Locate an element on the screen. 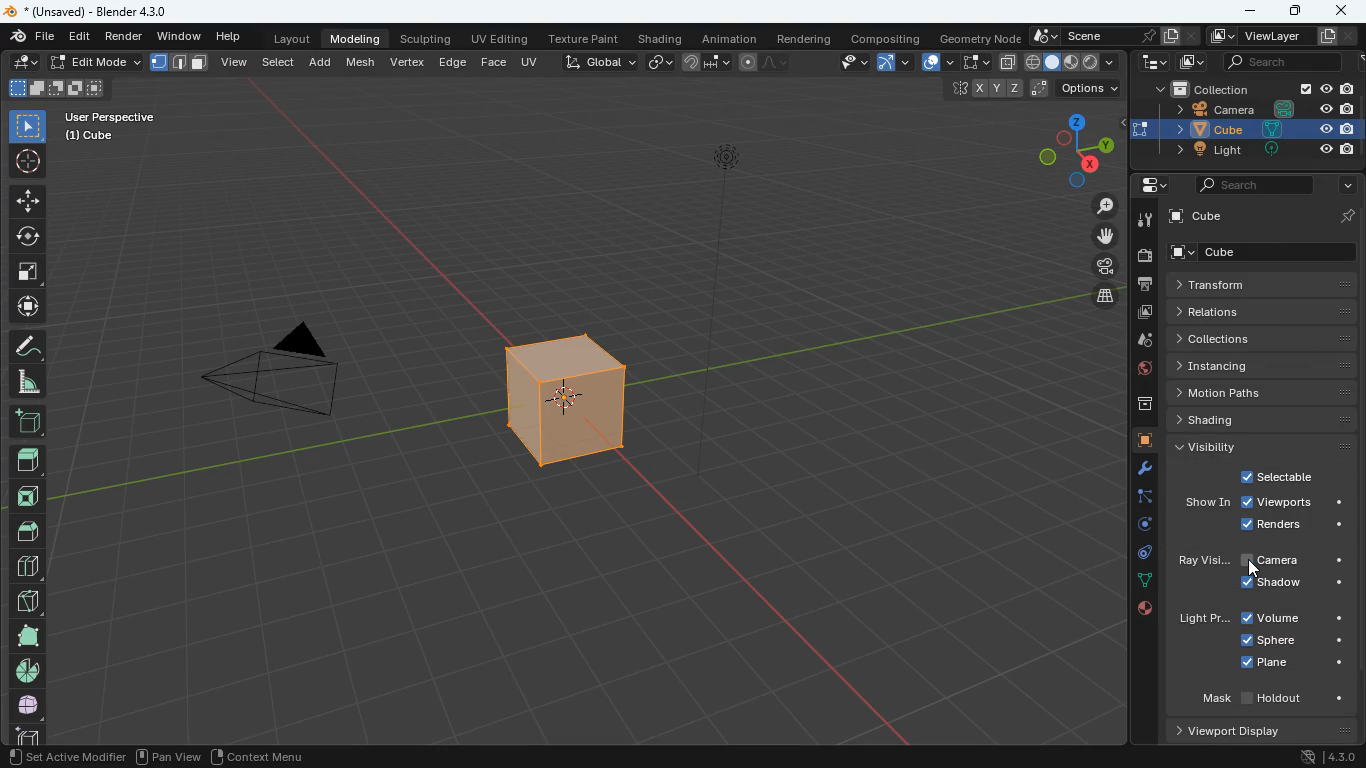 Image resolution: width=1366 pixels, height=768 pixels. link is located at coordinates (658, 63).